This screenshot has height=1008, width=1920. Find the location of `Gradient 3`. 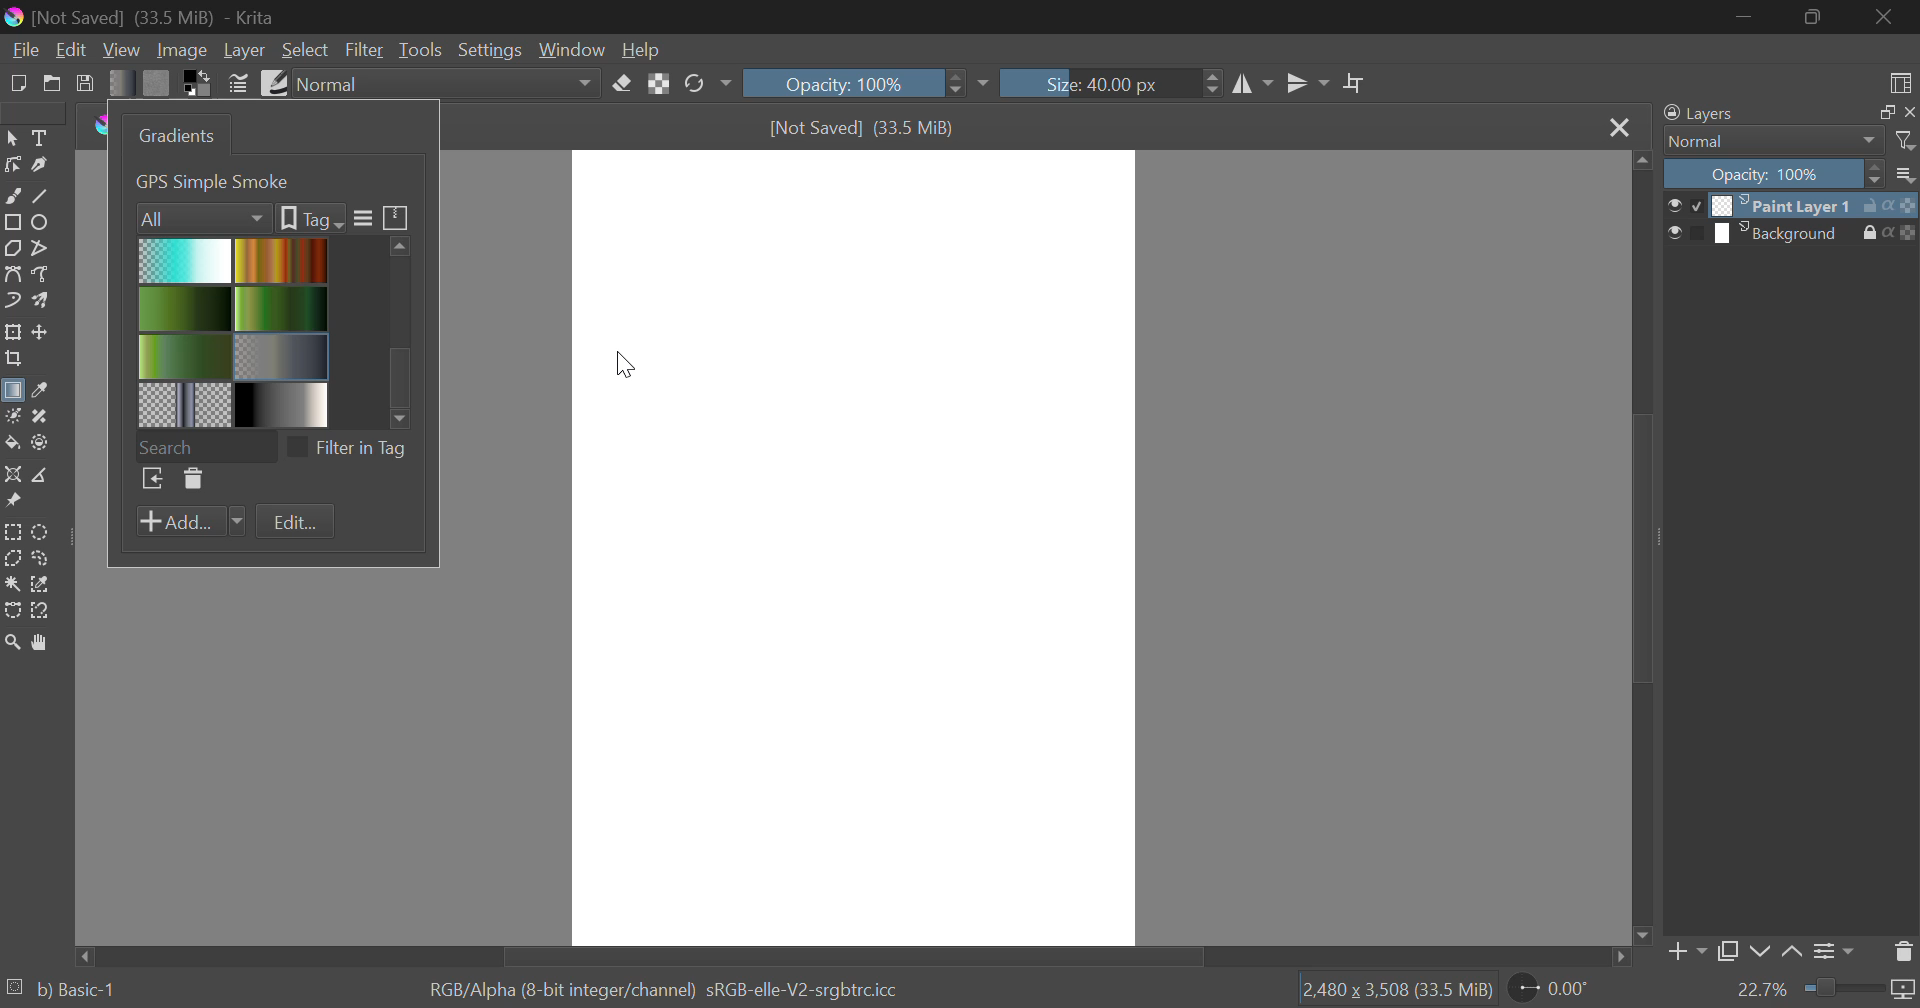

Gradient 3 is located at coordinates (186, 308).